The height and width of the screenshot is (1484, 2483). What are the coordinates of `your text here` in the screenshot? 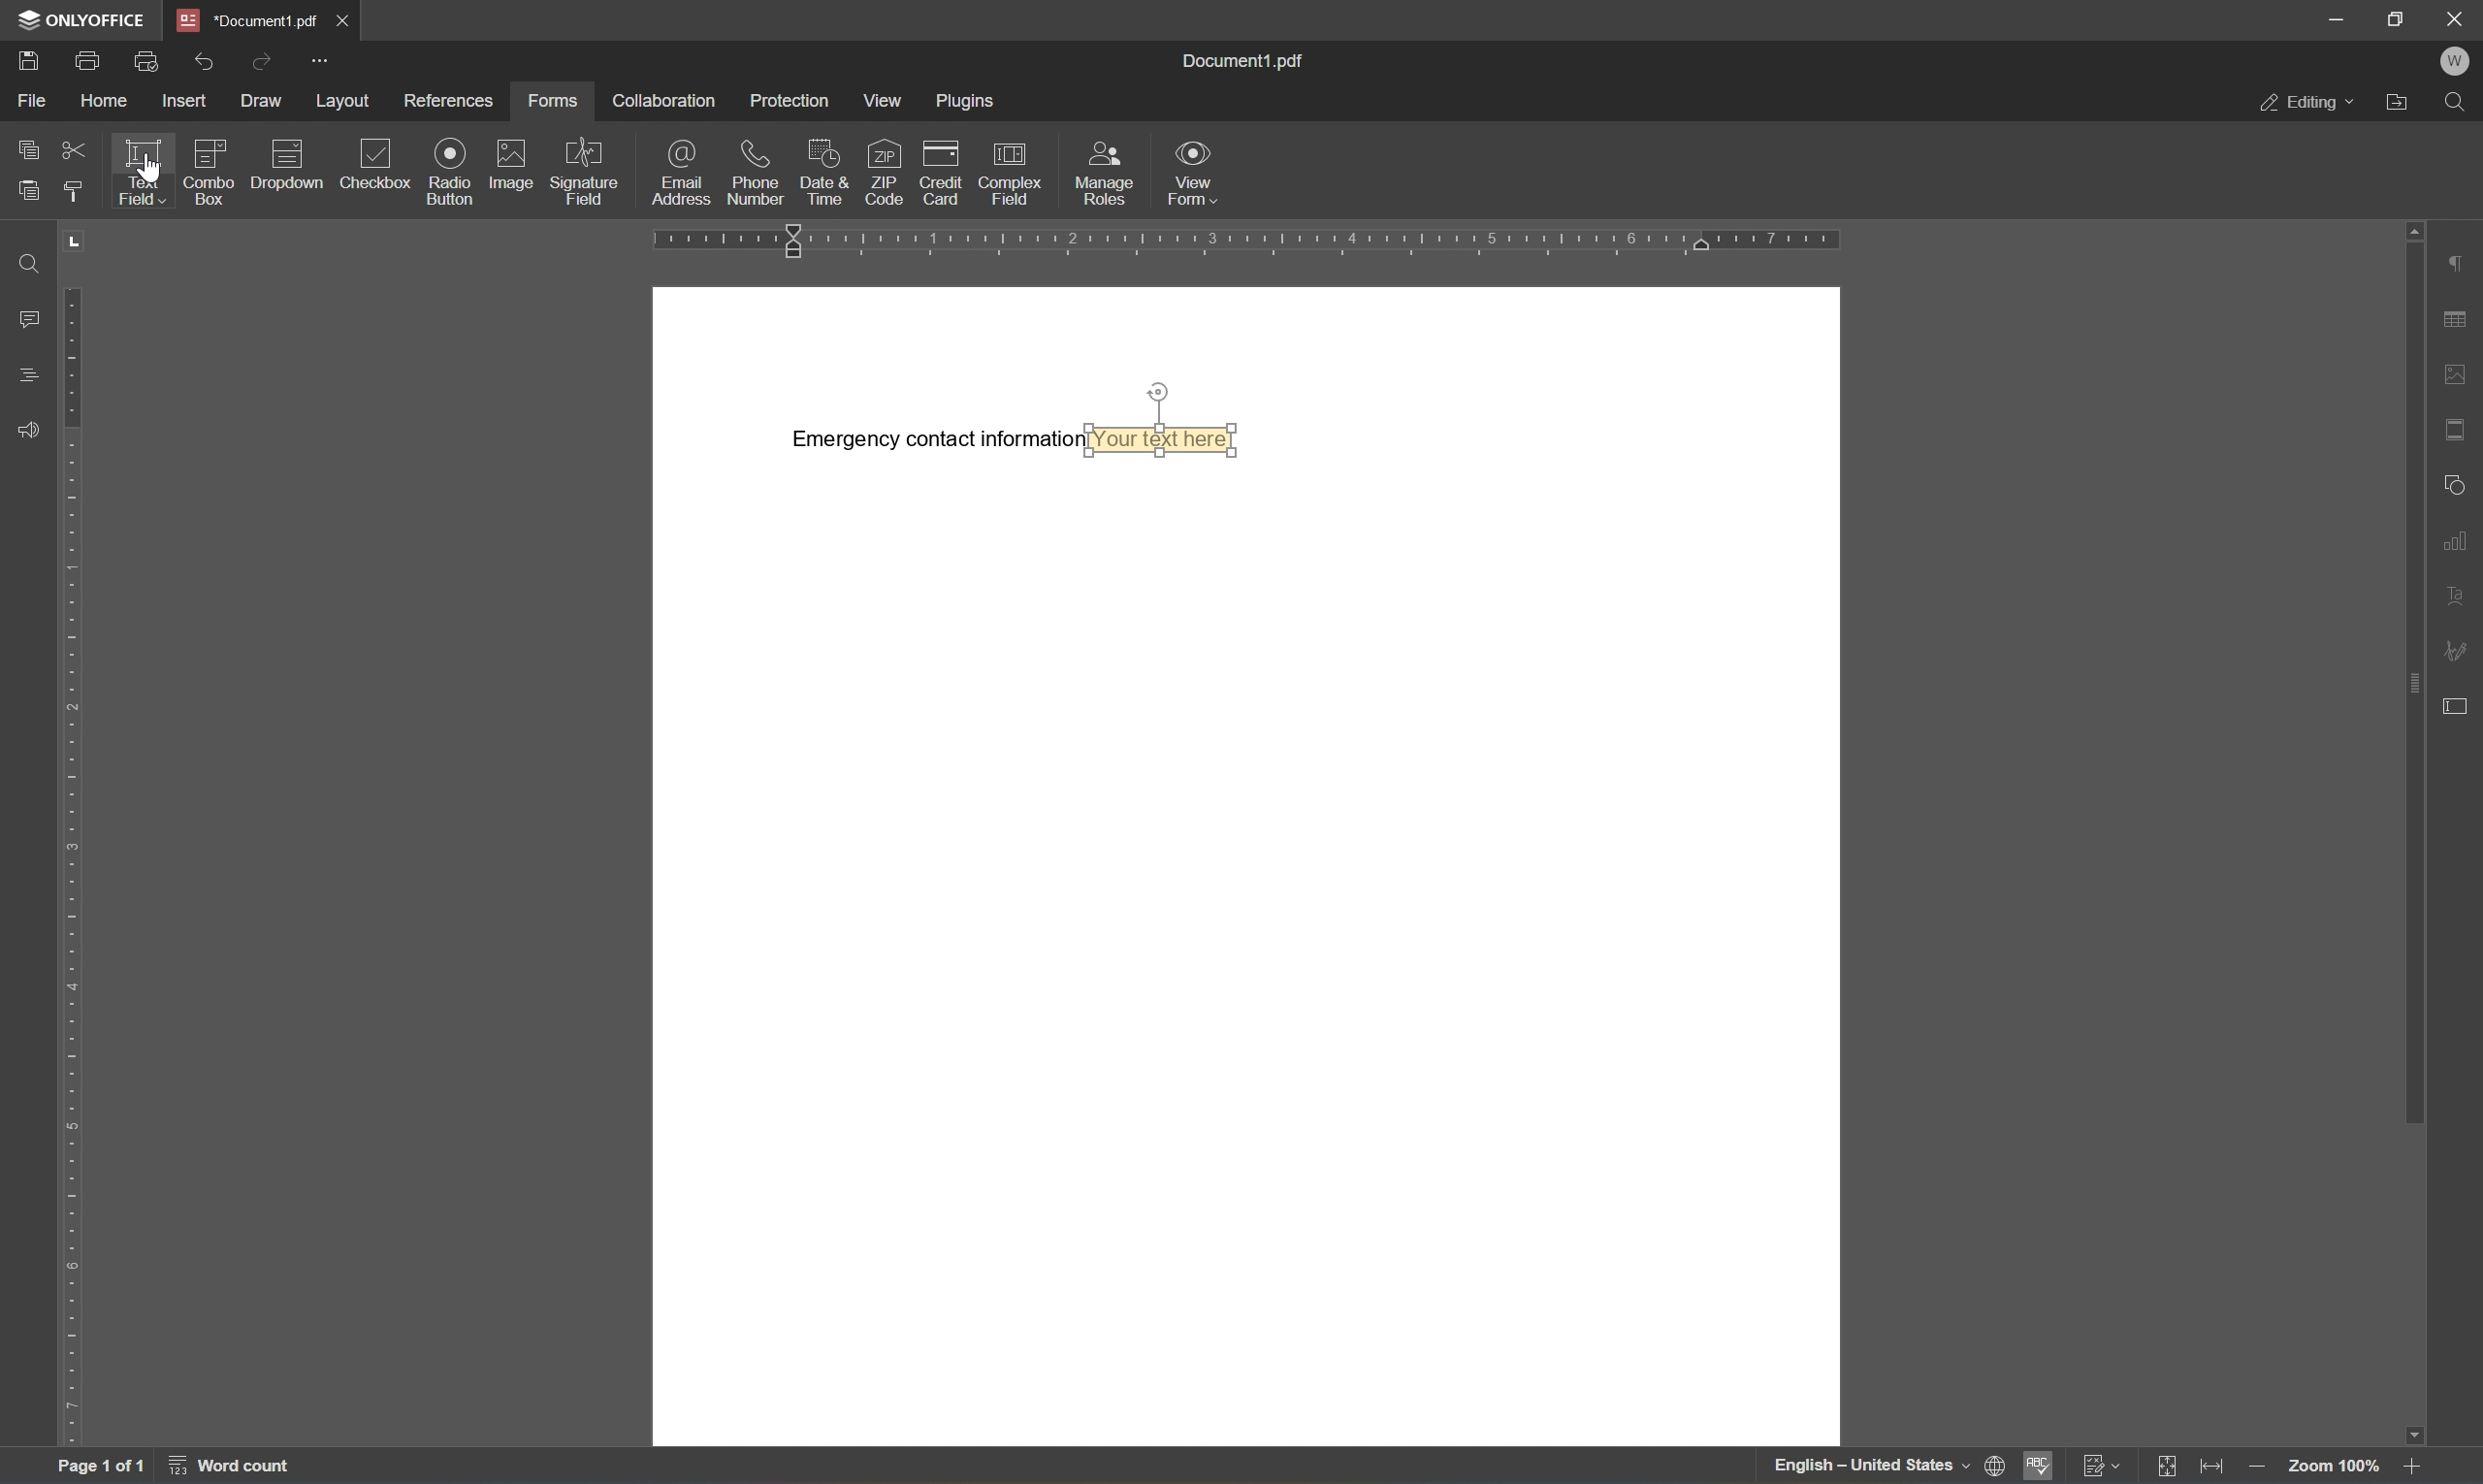 It's located at (1170, 443).